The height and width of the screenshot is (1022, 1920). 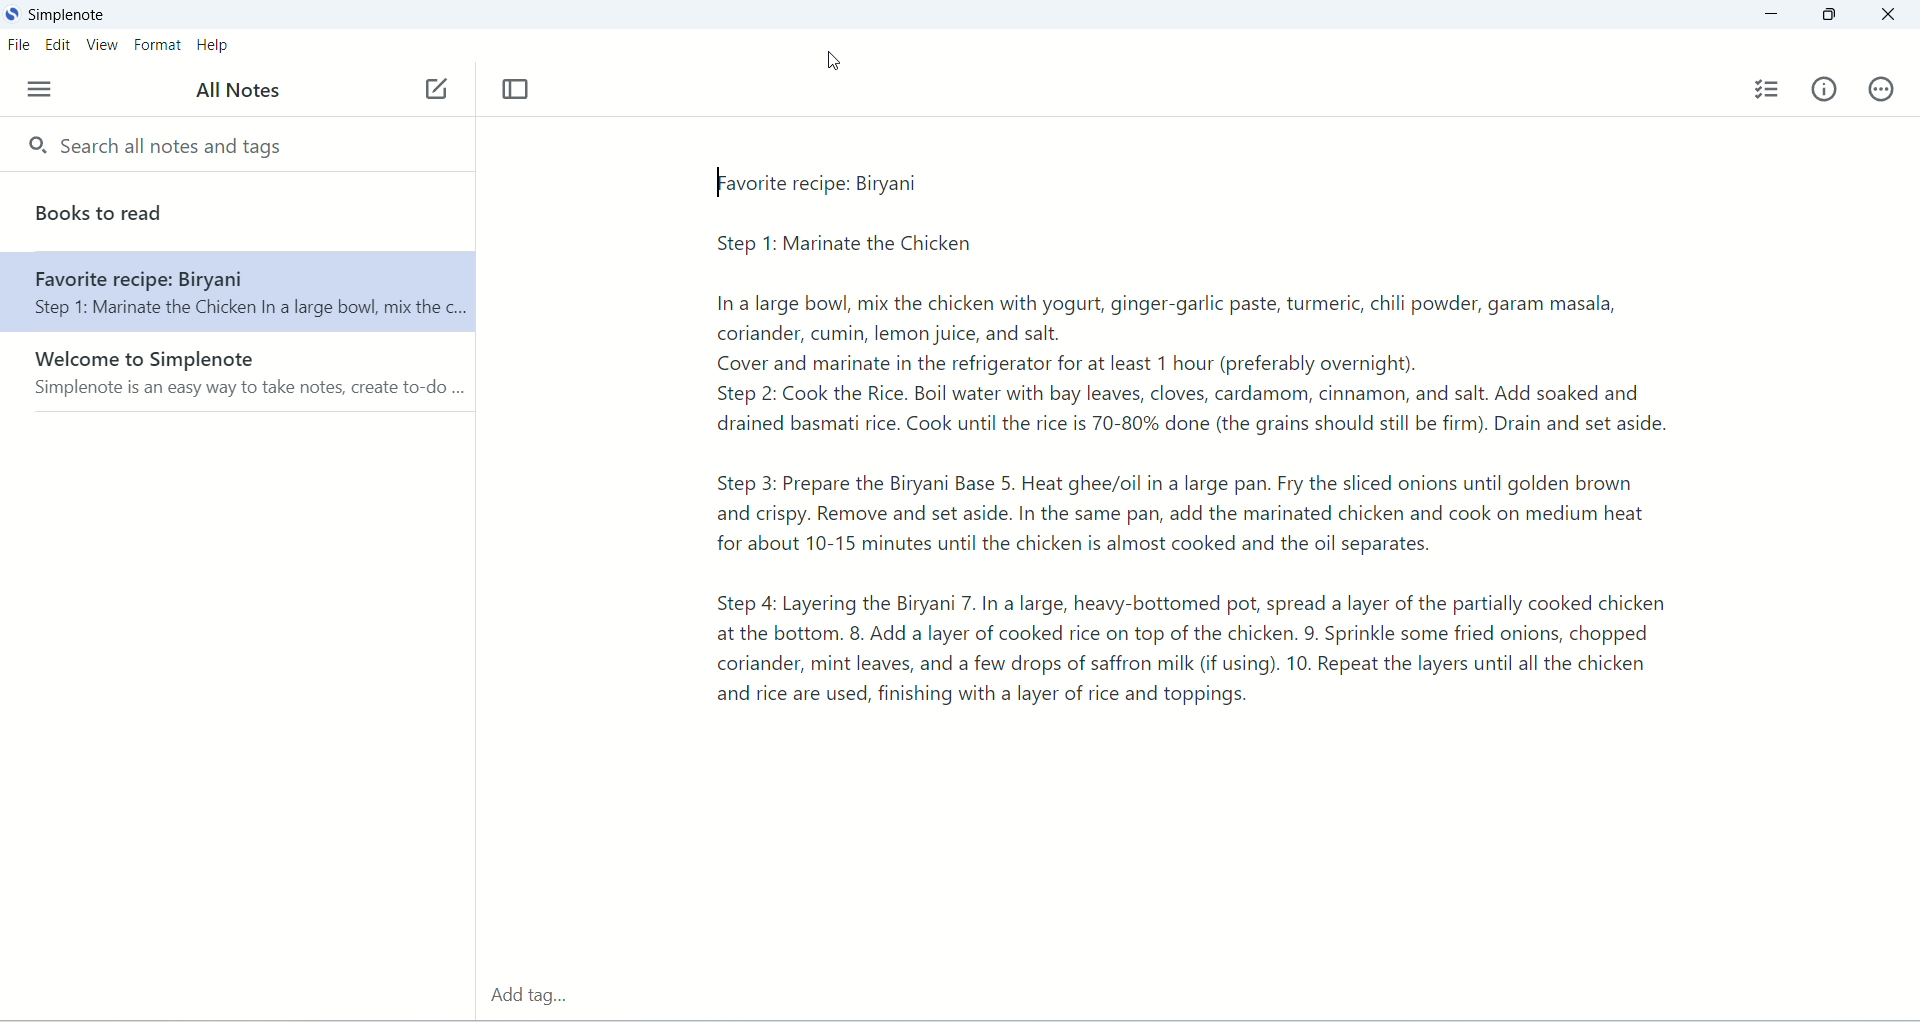 I want to click on favorite recipe, so click(x=236, y=298).